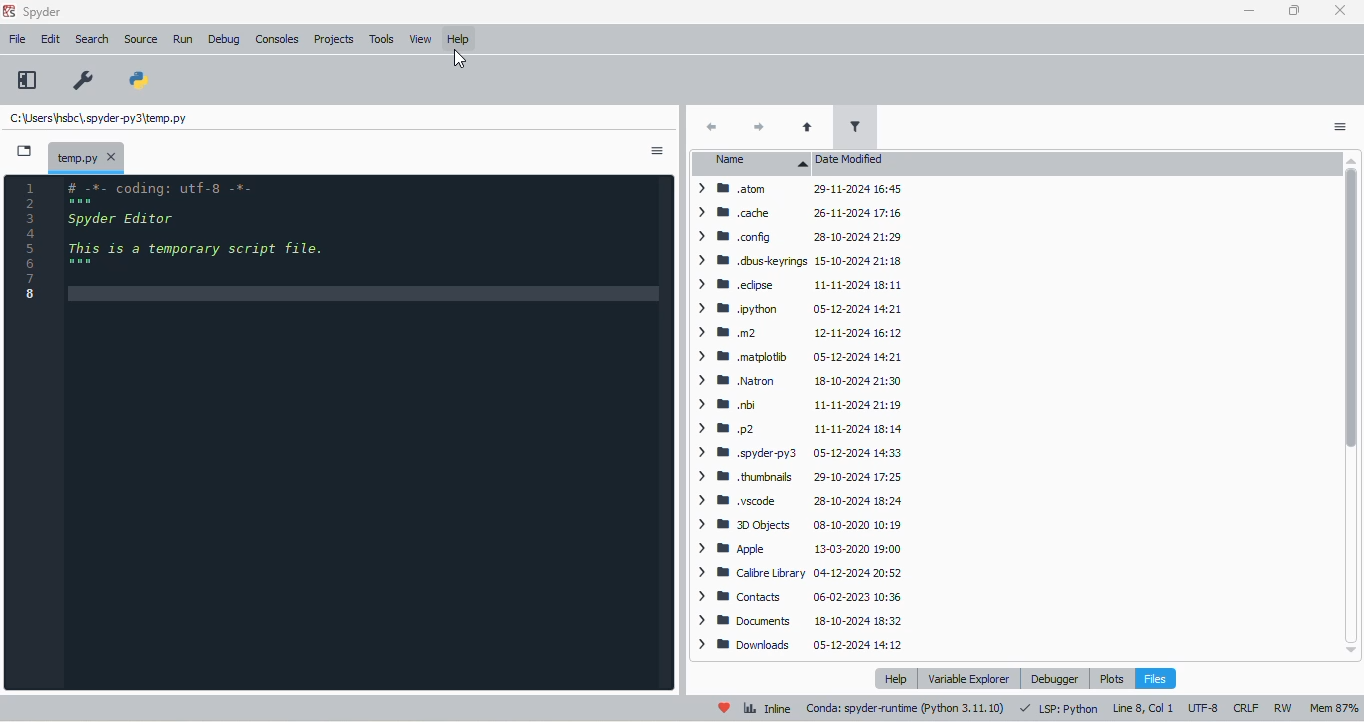  Describe the element at coordinates (459, 40) in the screenshot. I see `help` at that location.